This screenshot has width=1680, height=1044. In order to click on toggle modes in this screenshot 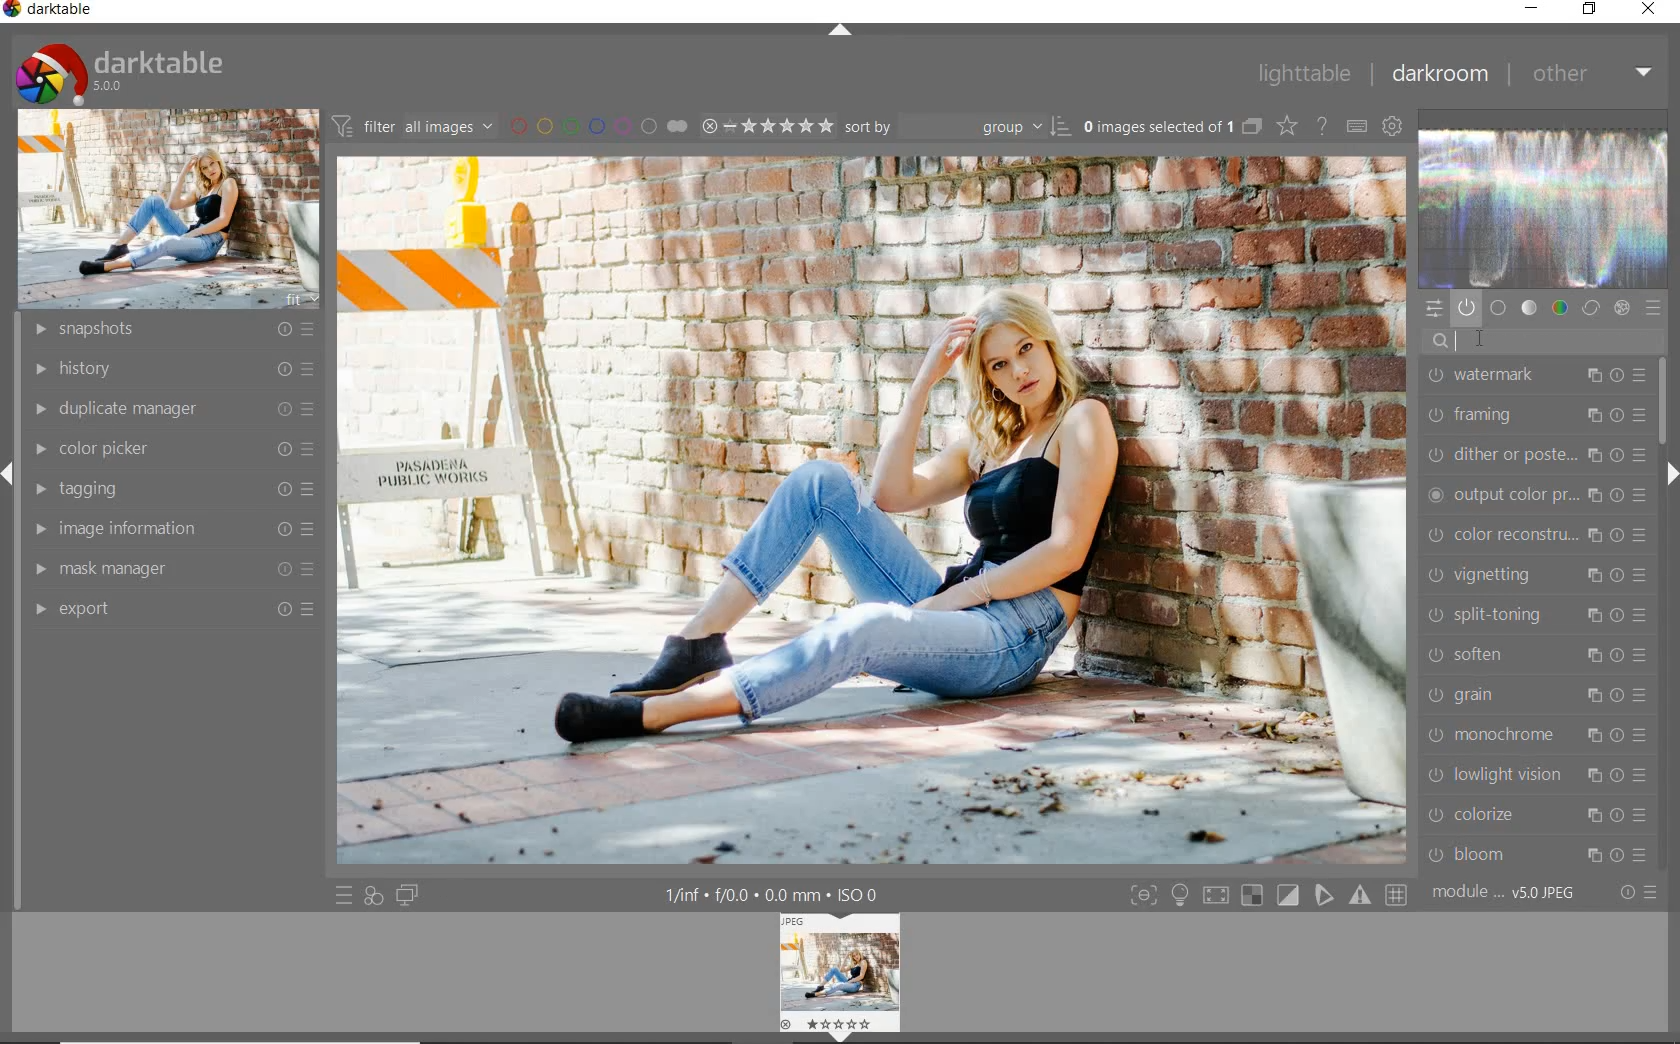, I will do `click(1264, 896)`.